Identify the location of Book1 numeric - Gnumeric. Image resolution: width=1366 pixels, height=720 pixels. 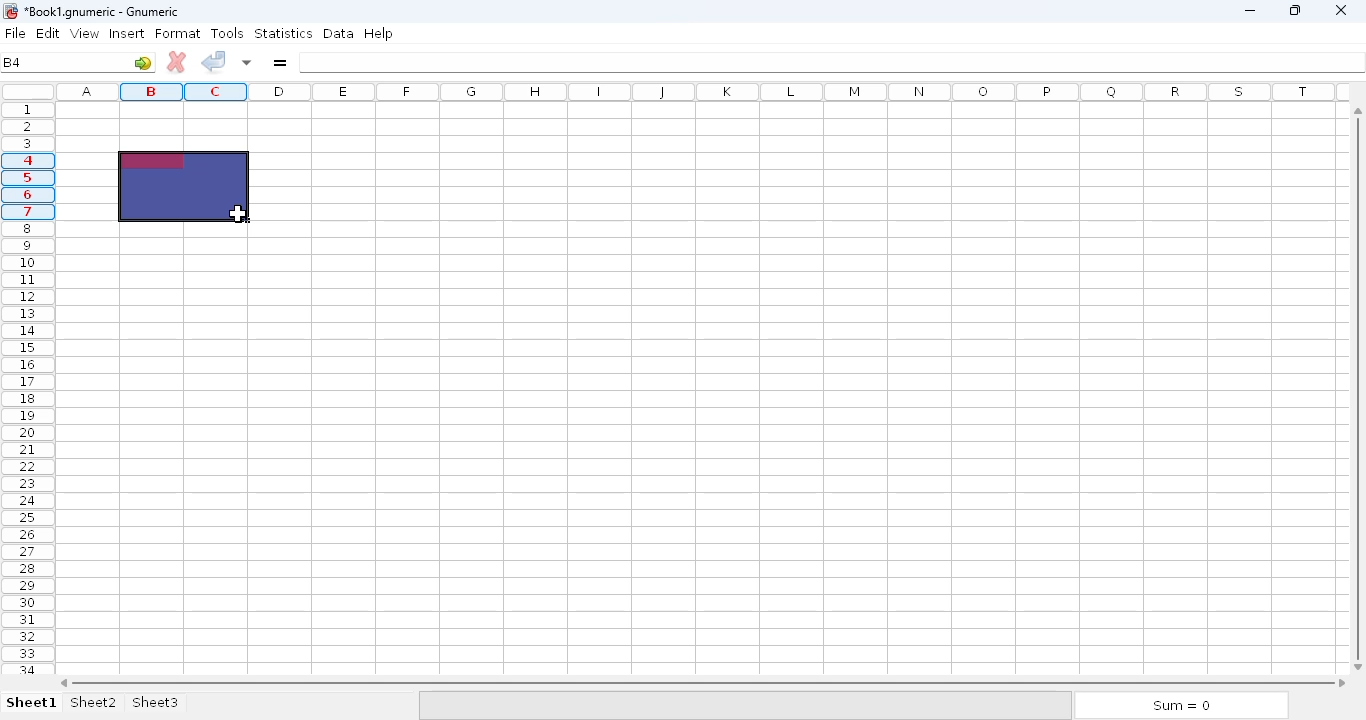
(102, 12).